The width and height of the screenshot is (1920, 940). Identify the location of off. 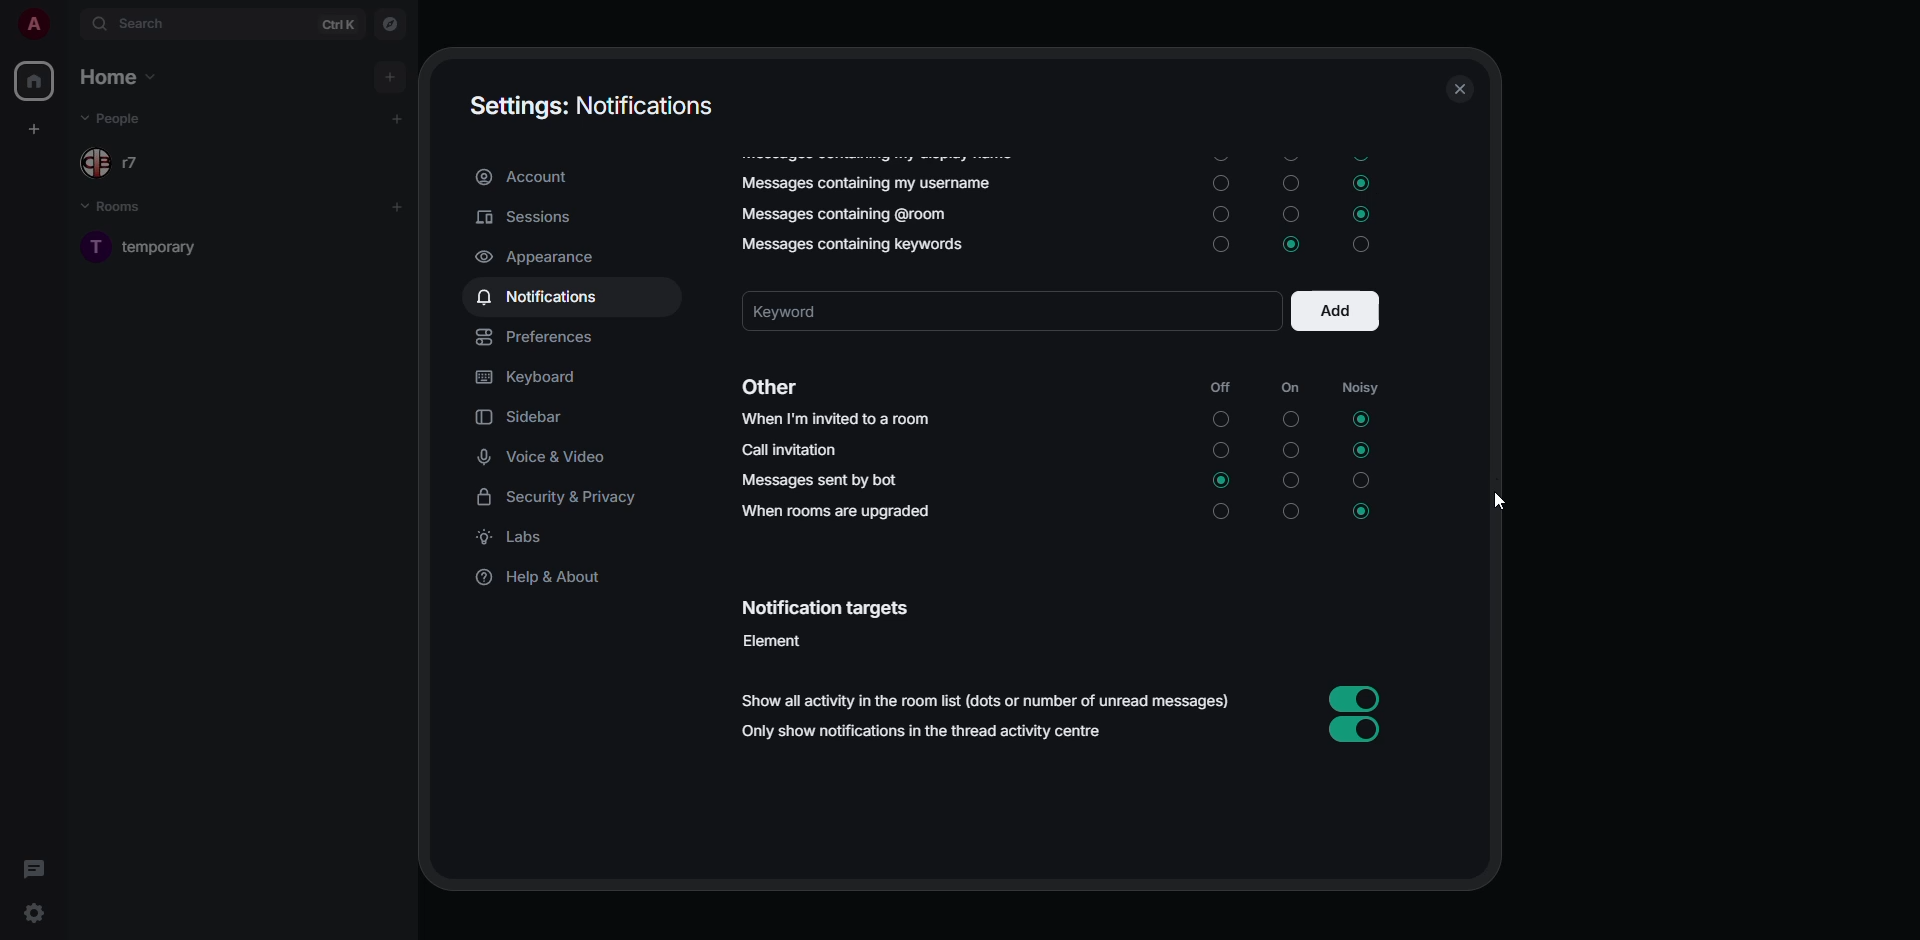
(1289, 420).